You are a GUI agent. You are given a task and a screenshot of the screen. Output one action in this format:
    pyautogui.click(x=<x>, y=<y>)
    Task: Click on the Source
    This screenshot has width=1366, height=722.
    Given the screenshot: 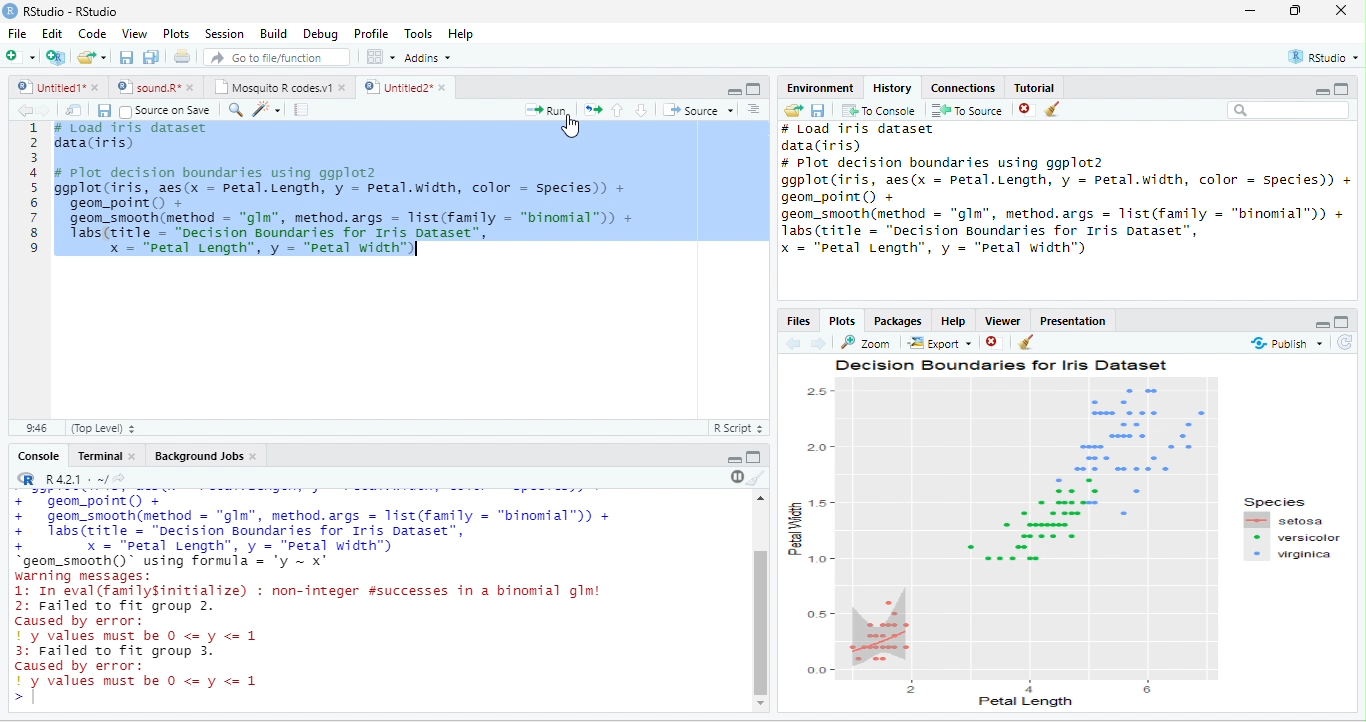 What is the action you would take?
    pyautogui.click(x=698, y=110)
    